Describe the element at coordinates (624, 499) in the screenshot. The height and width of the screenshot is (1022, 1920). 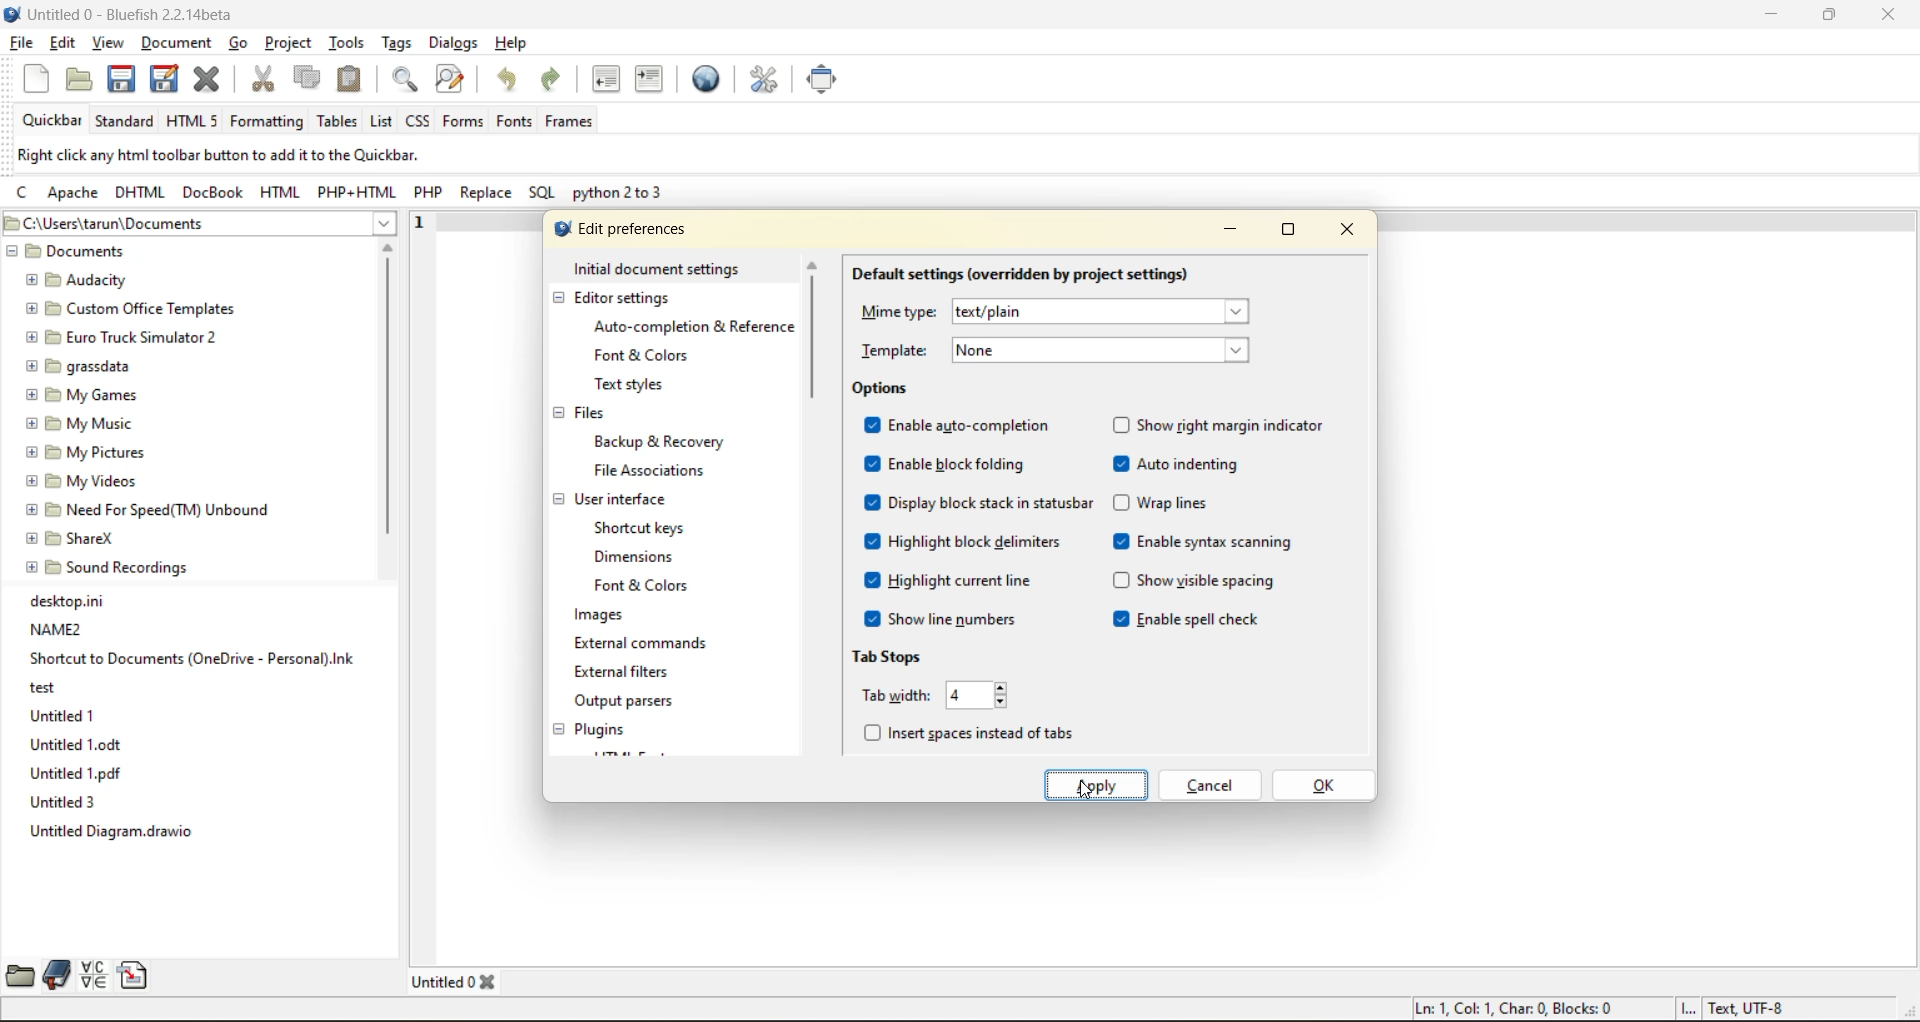
I see `user interface` at that location.